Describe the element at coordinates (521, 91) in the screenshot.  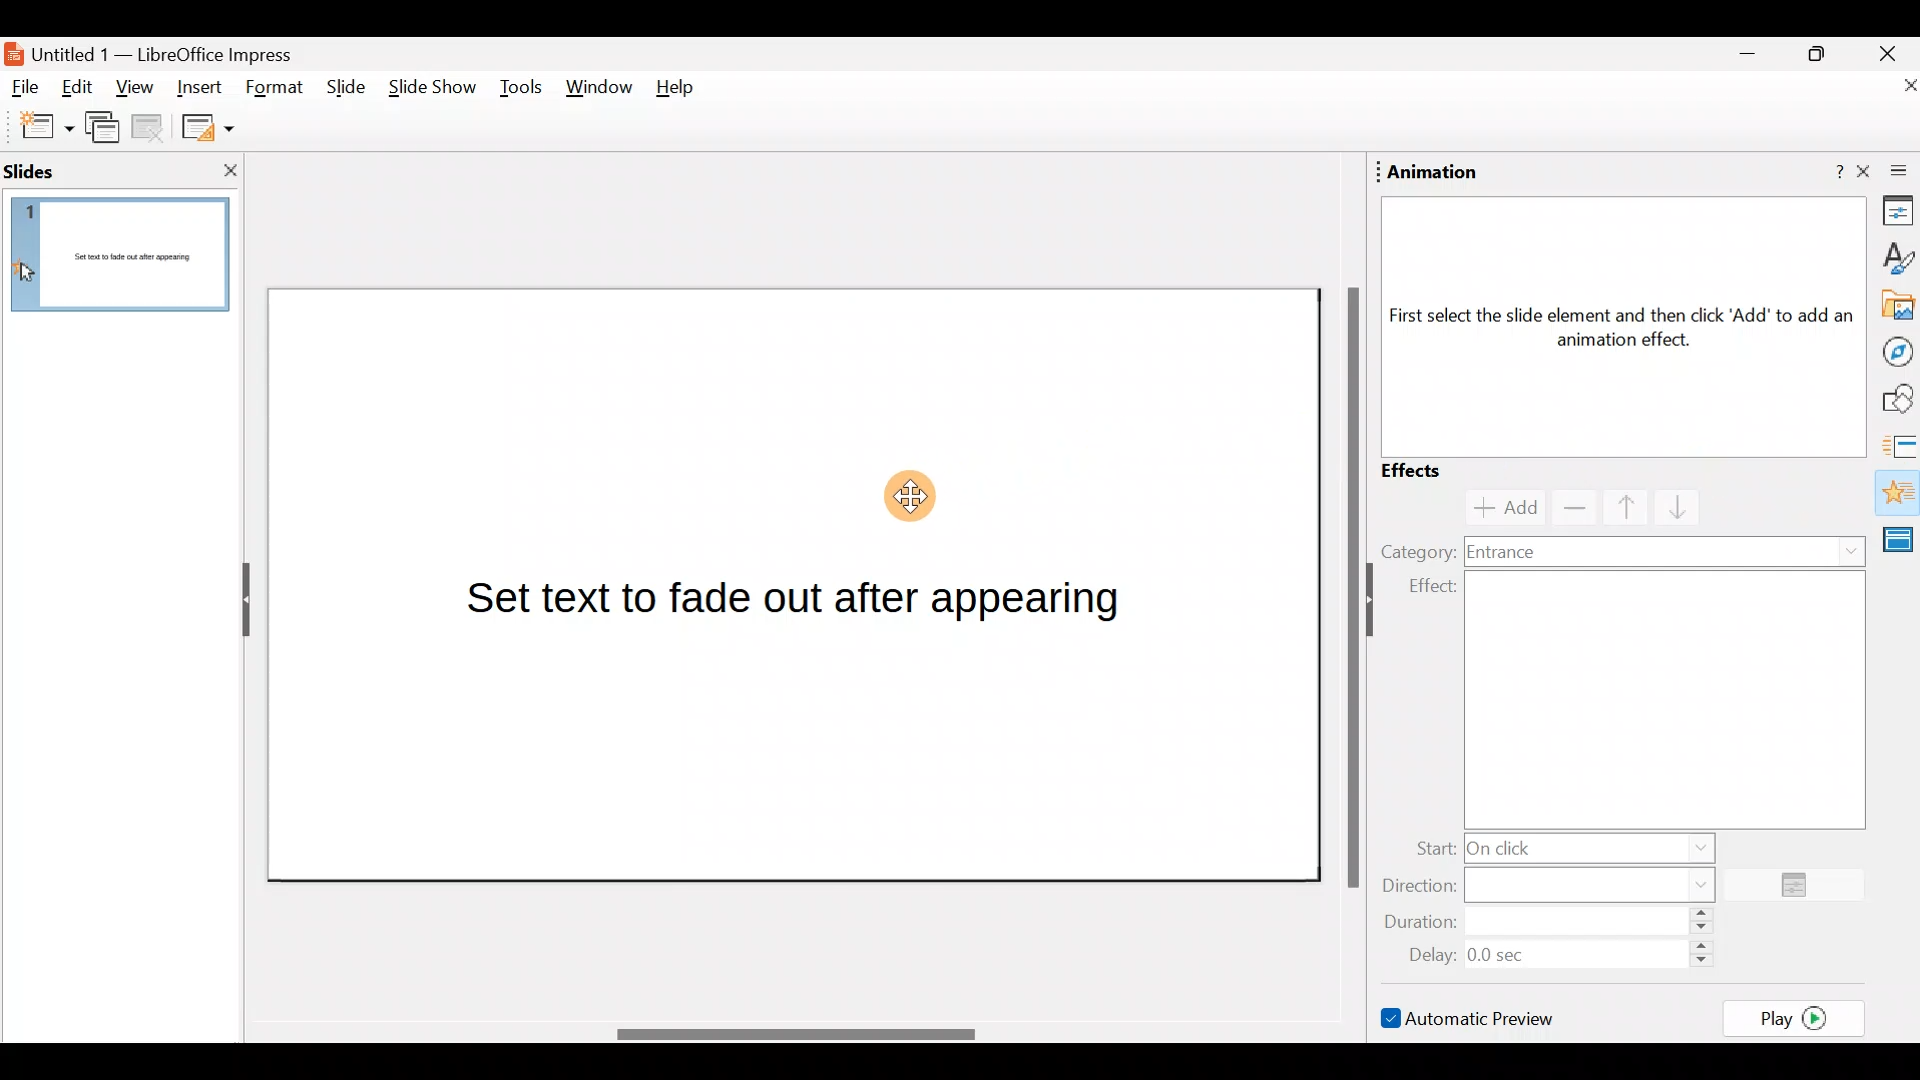
I see `Tools` at that location.